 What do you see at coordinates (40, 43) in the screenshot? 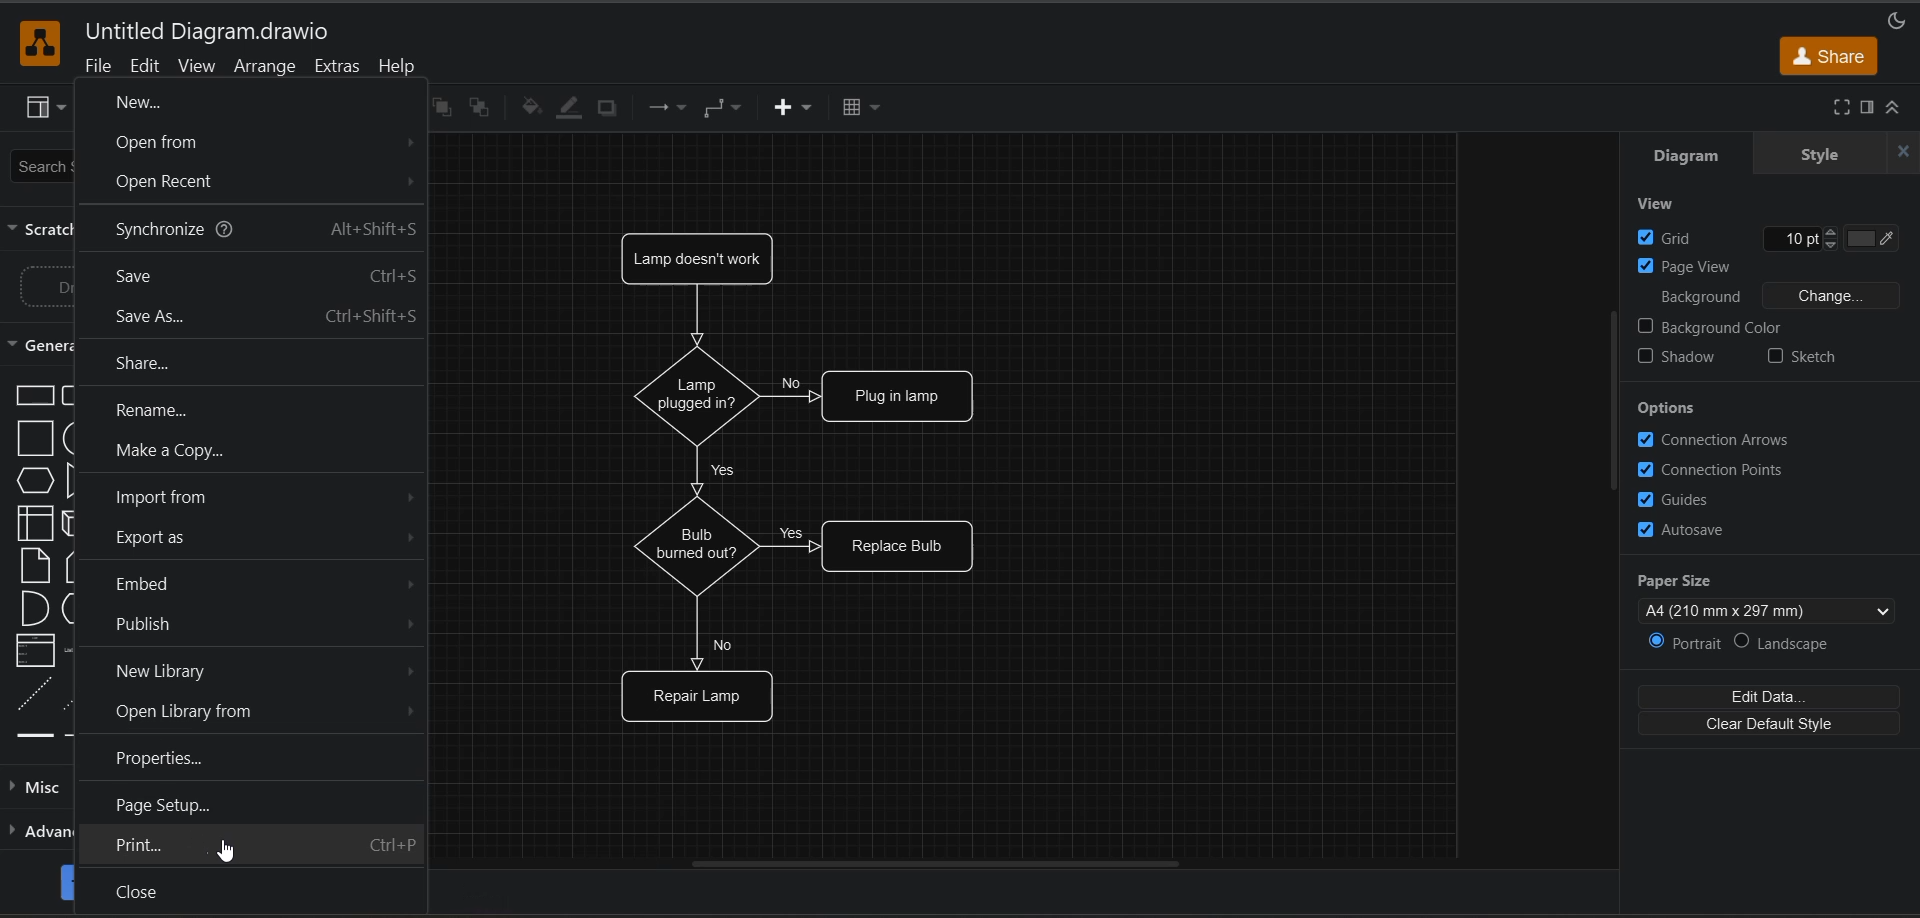
I see `app logo` at bounding box center [40, 43].